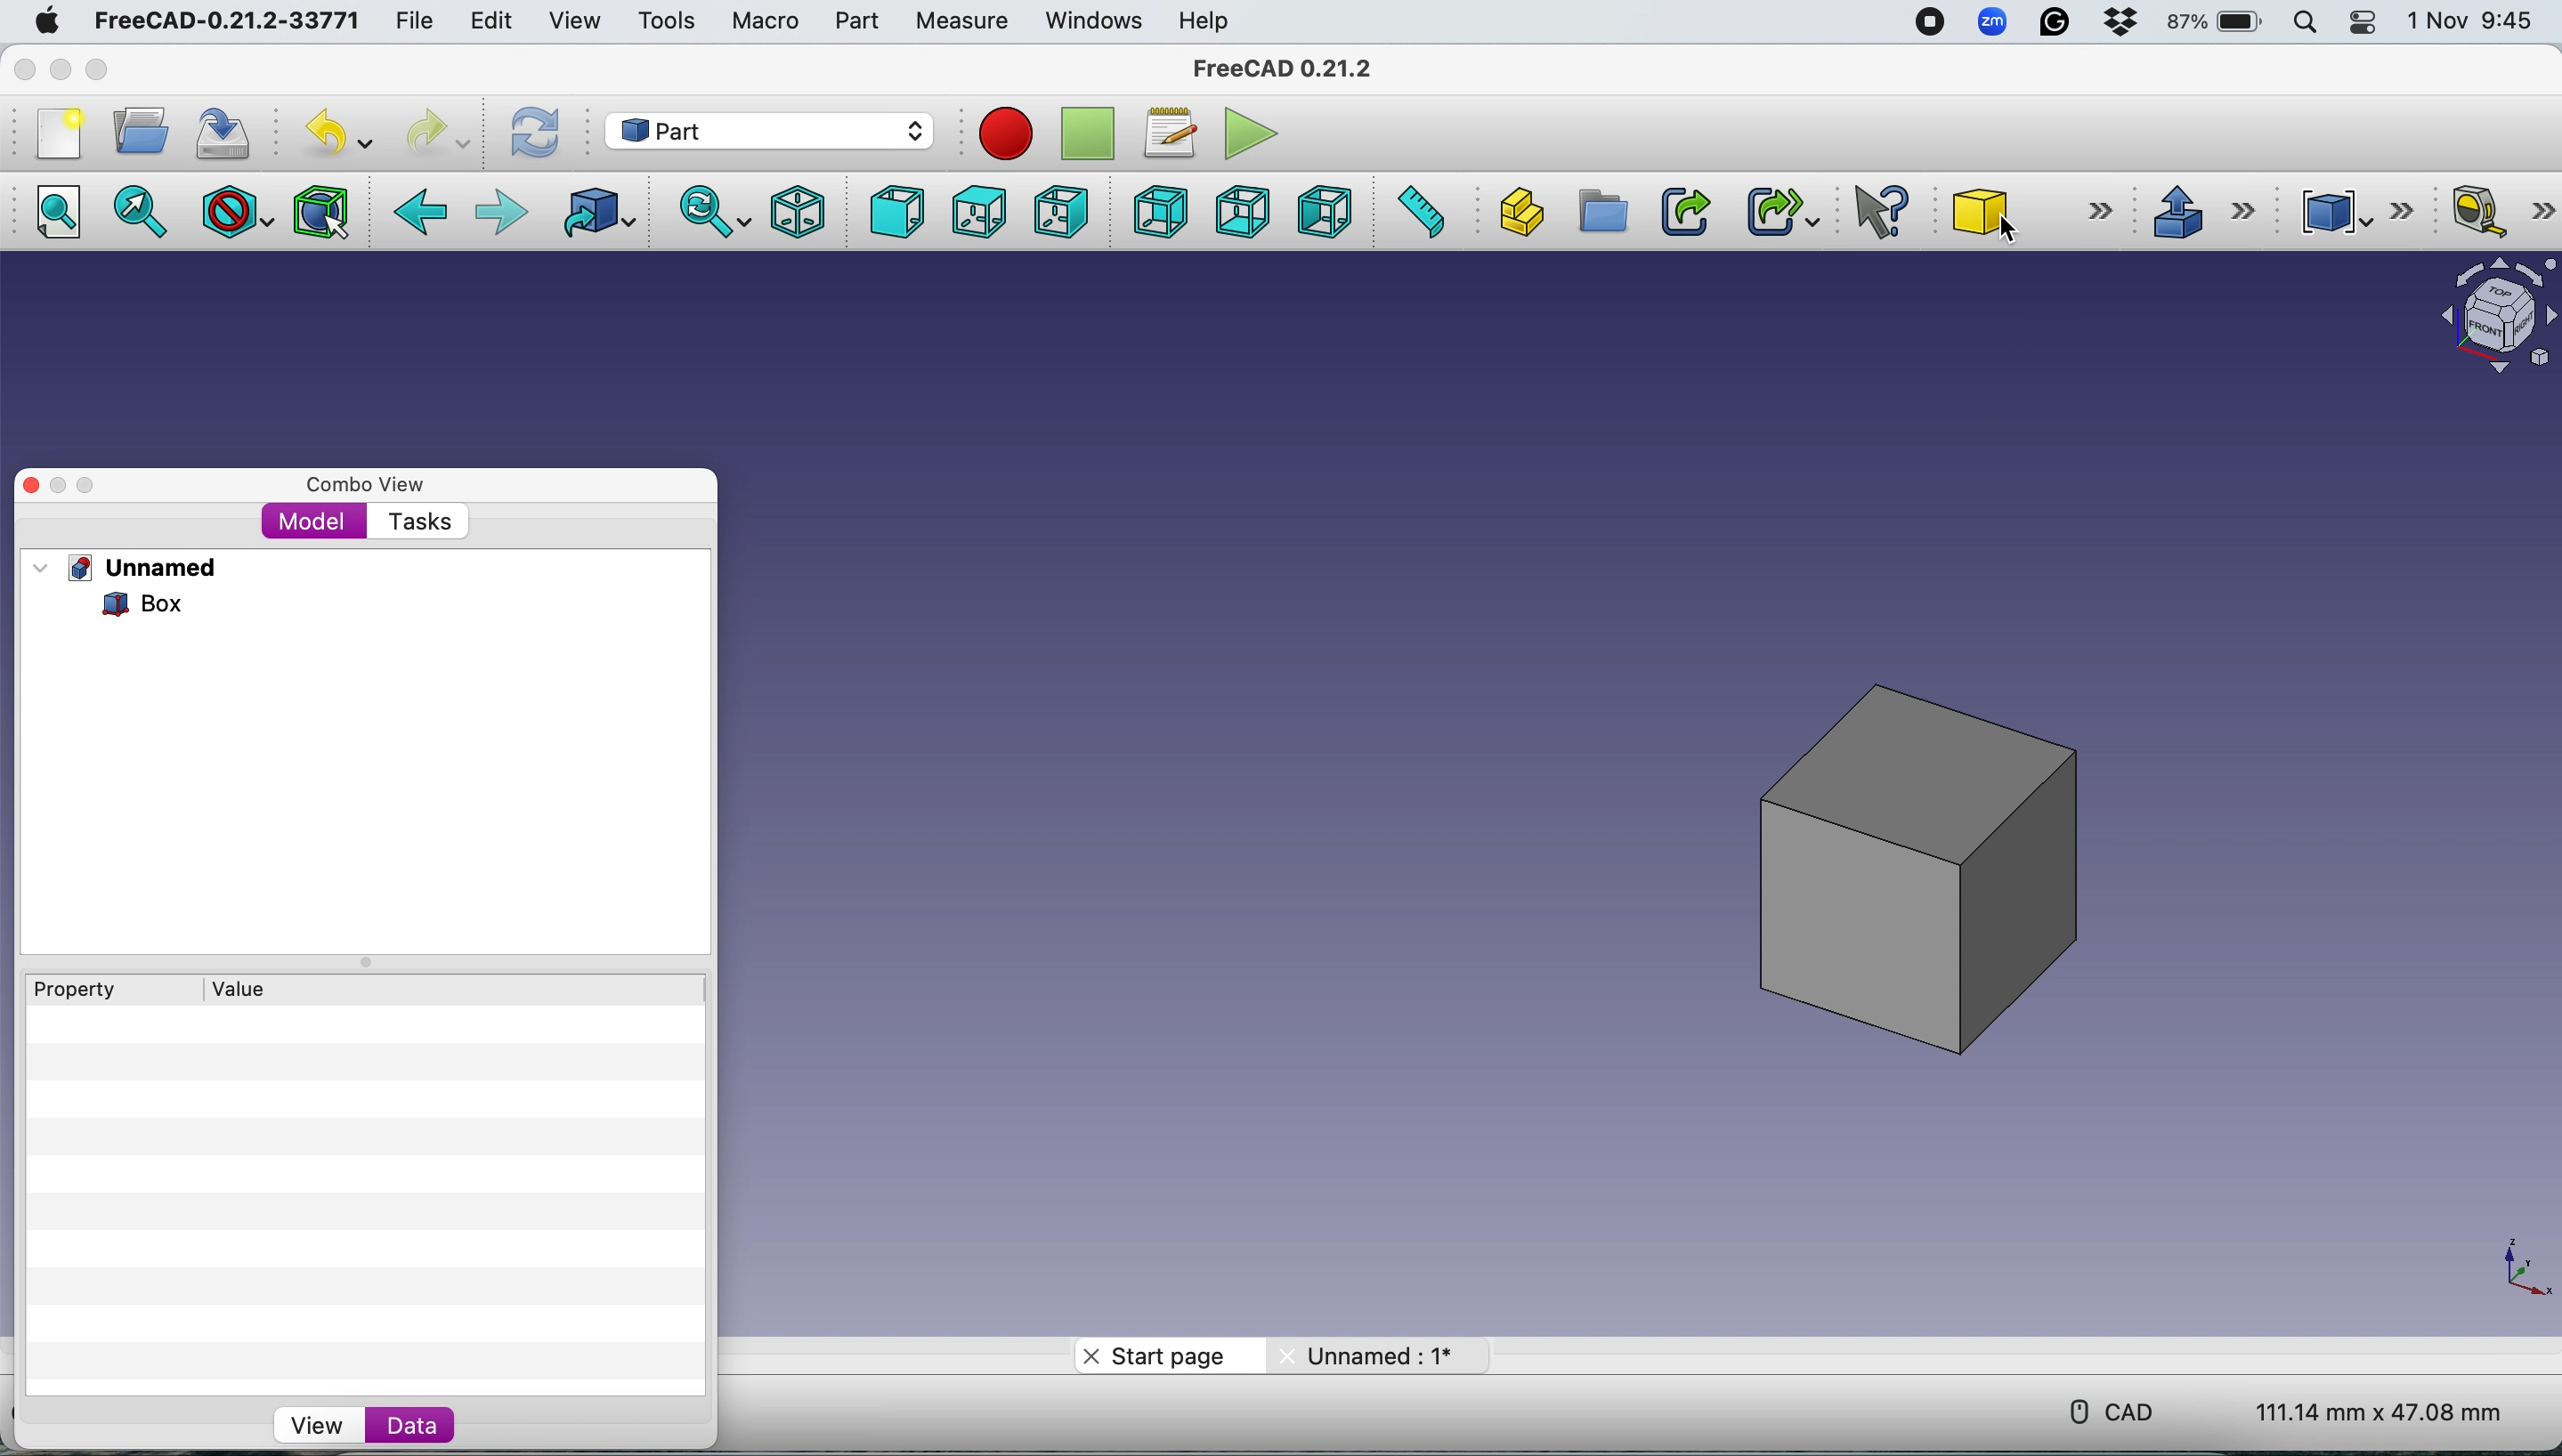 The height and width of the screenshot is (1456, 2562). I want to click on What's this?, so click(1884, 211).